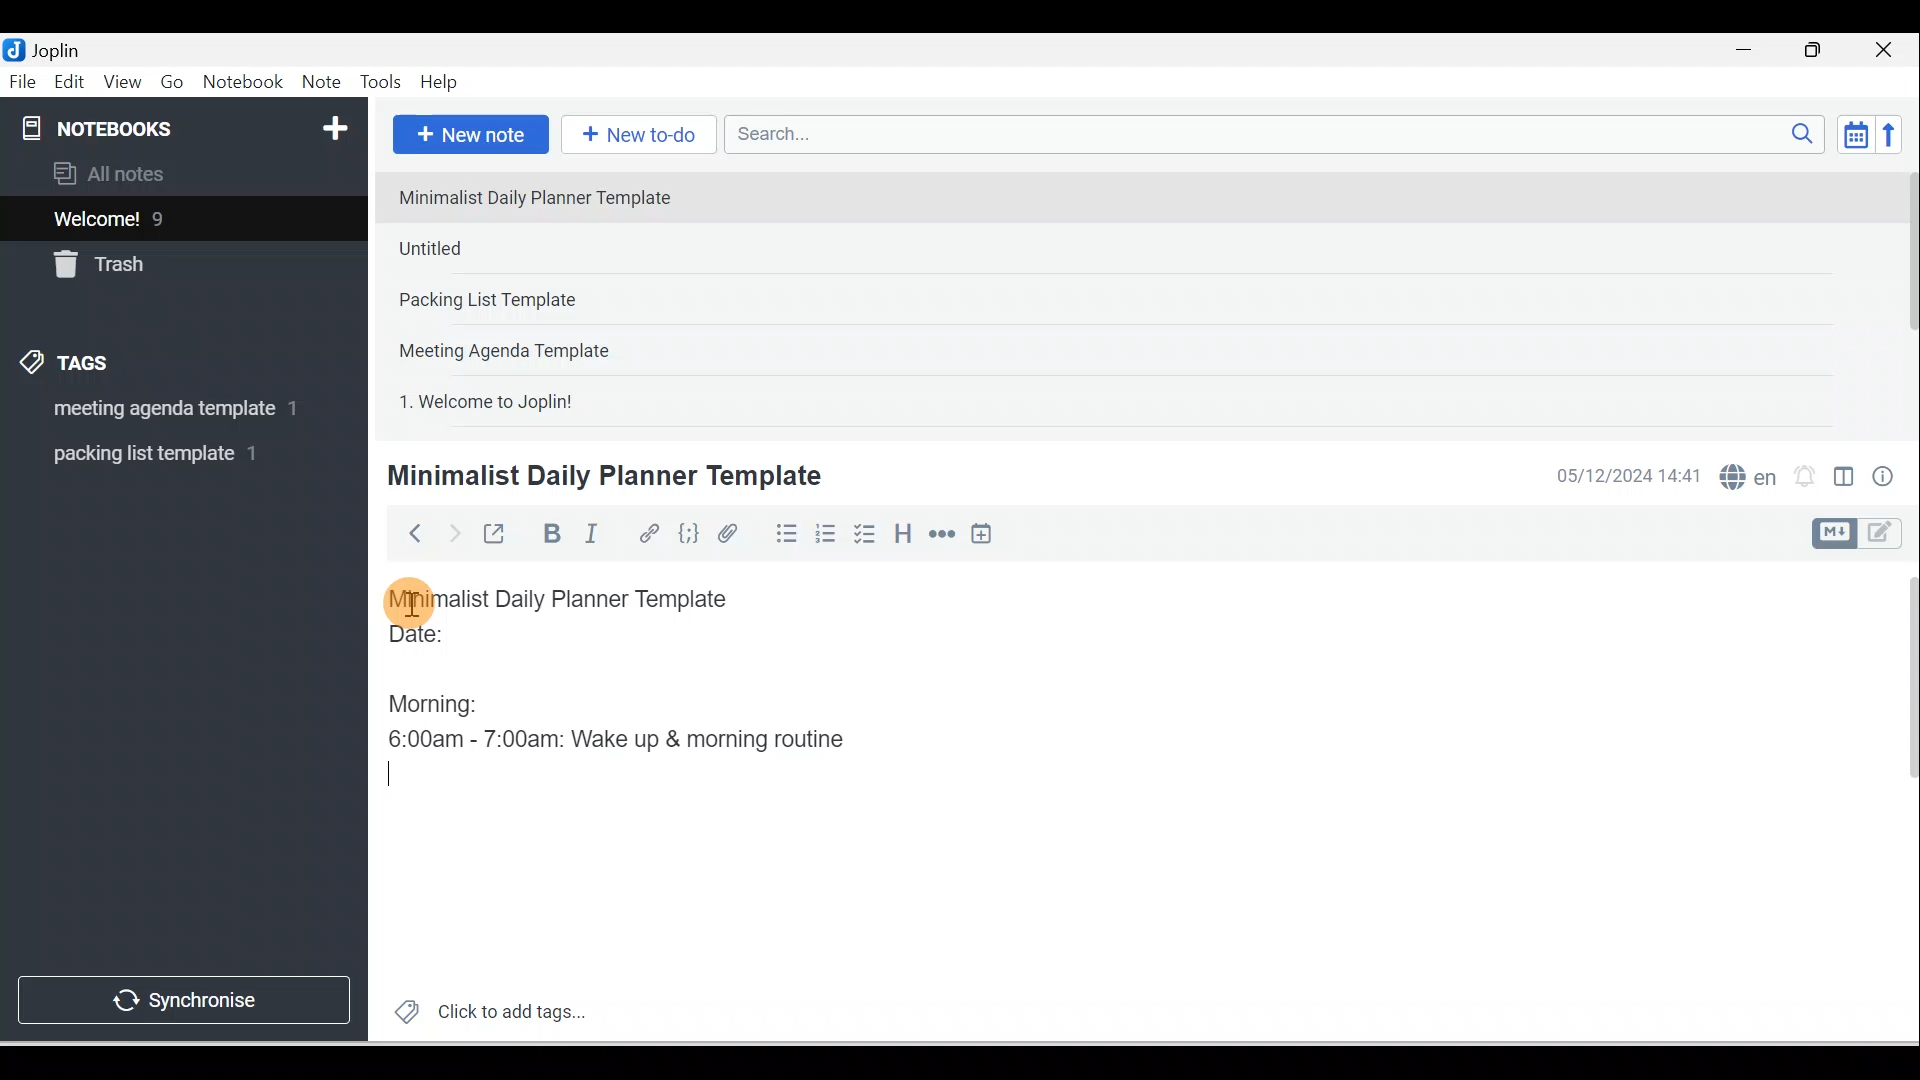  What do you see at coordinates (826, 533) in the screenshot?
I see `Numbered list` at bounding box center [826, 533].